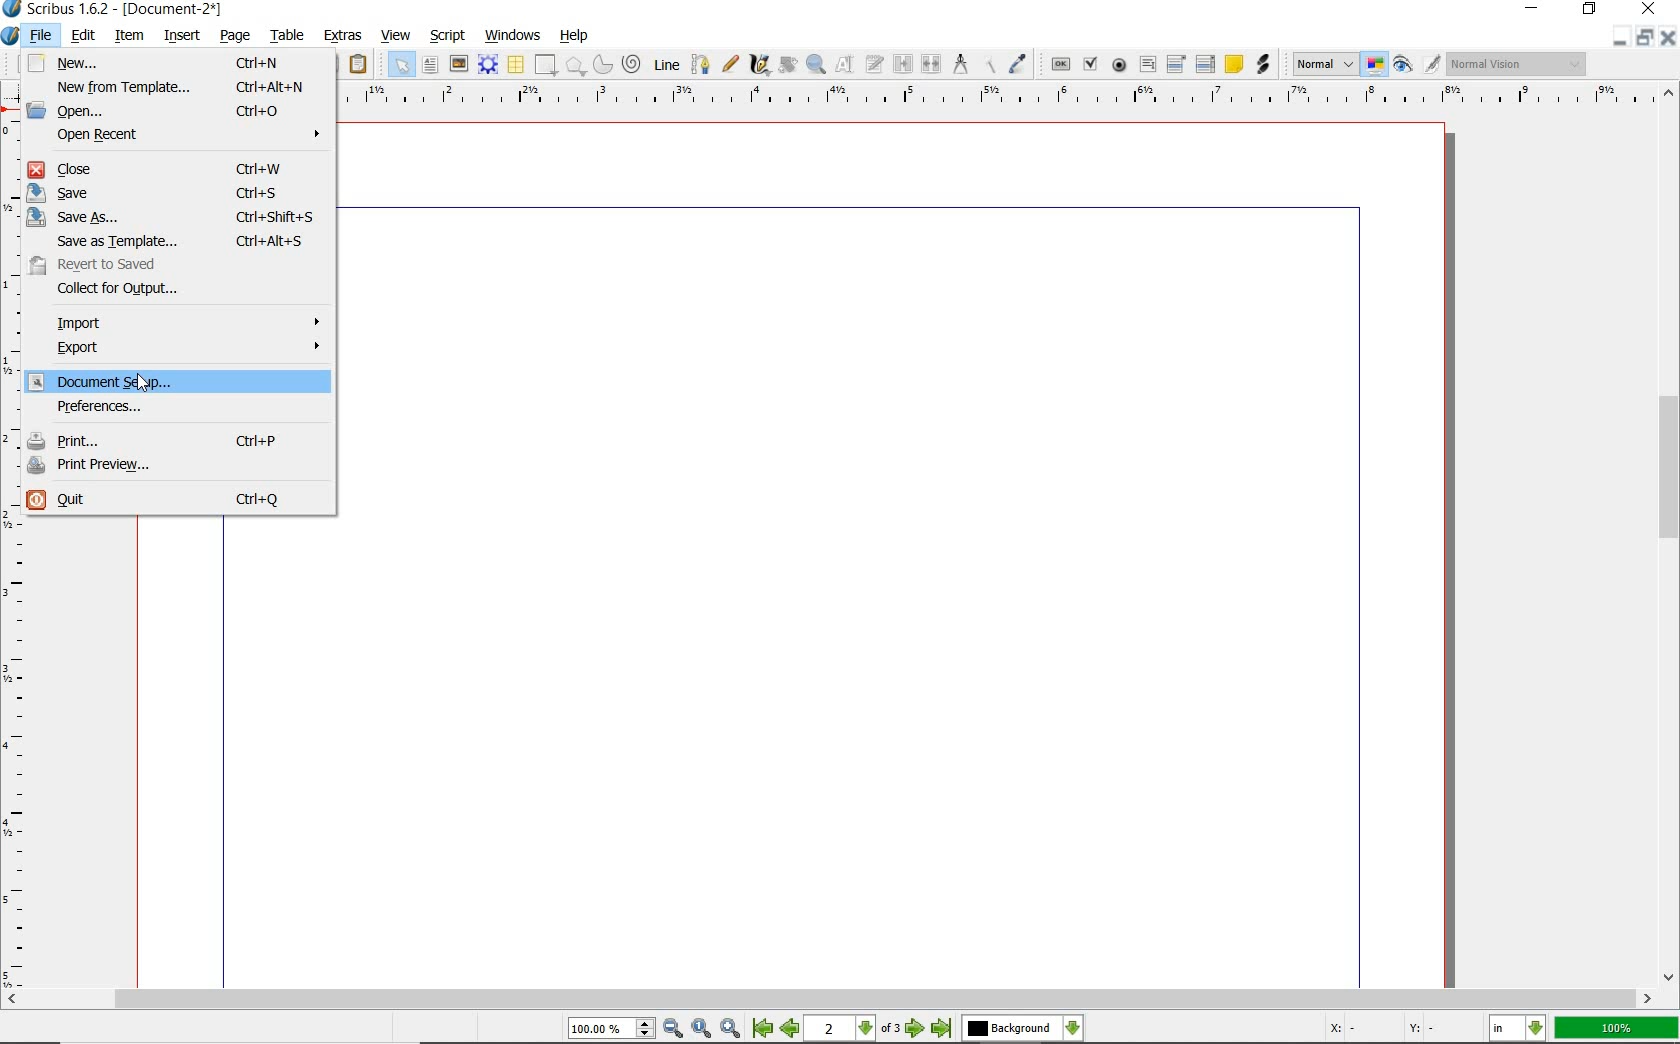 The width and height of the screenshot is (1680, 1044). What do you see at coordinates (702, 1029) in the screenshot?
I see `Zoom to 100%` at bounding box center [702, 1029].